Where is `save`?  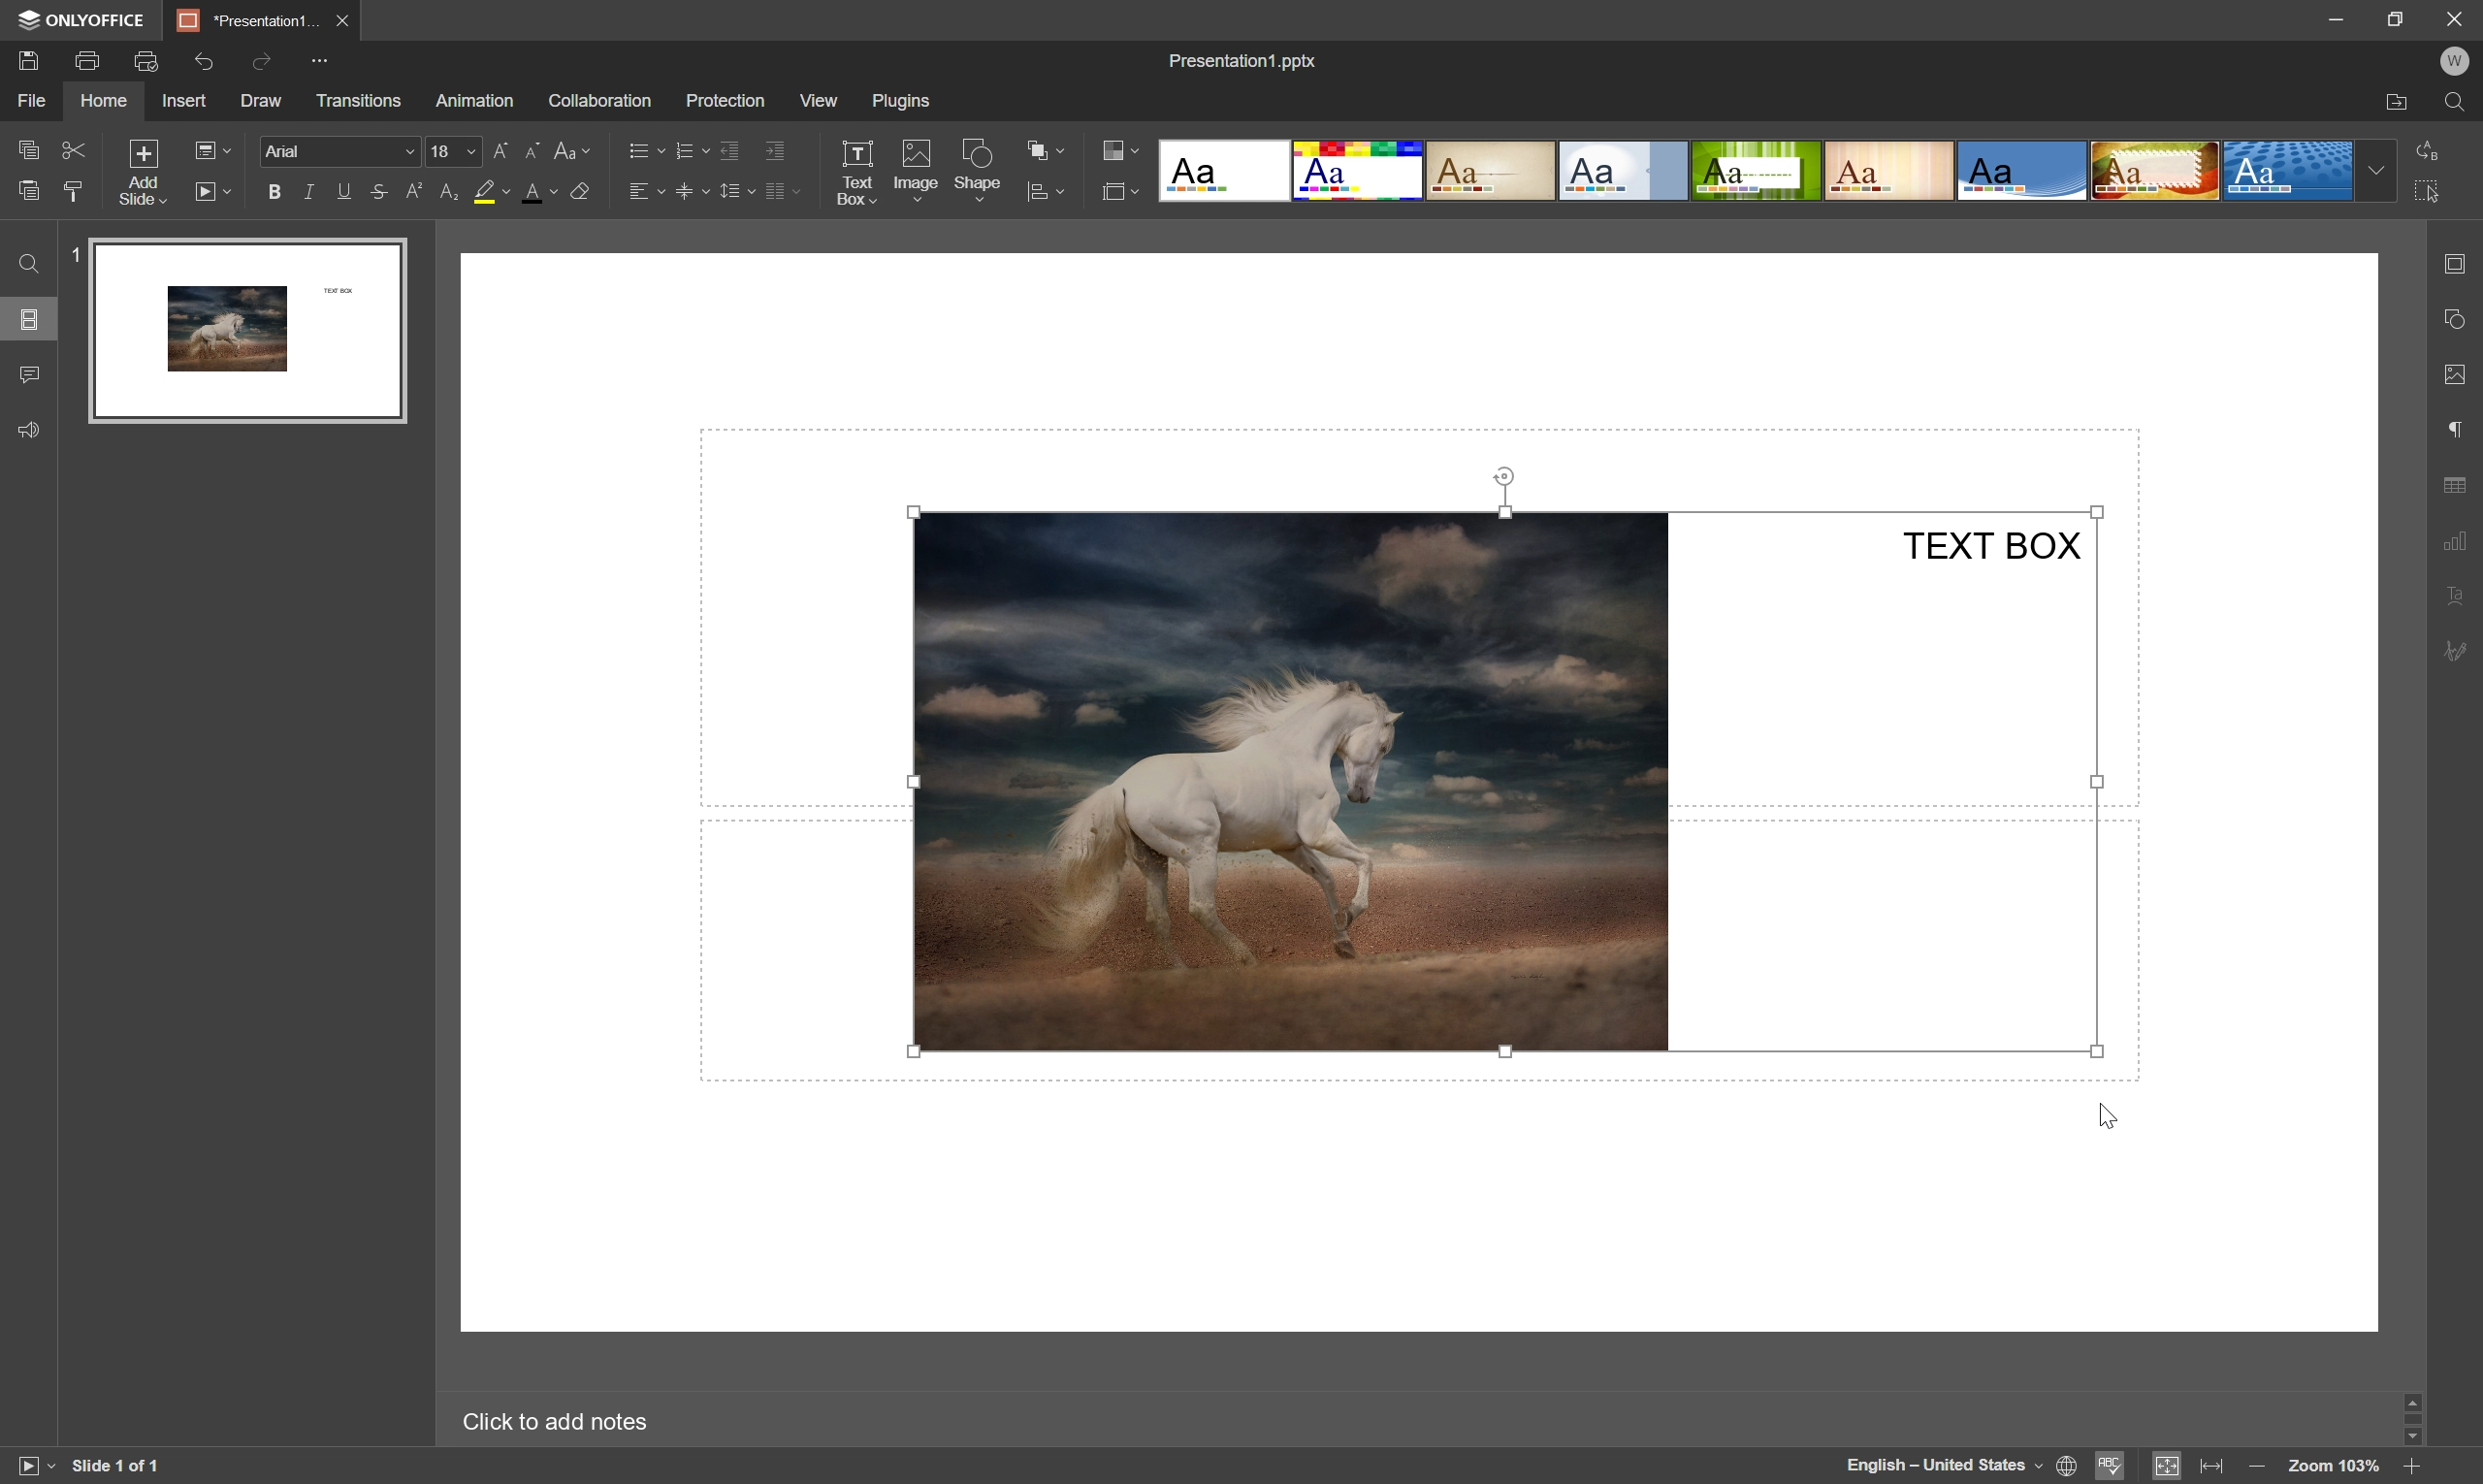
save is located at coordinates (28, 59).